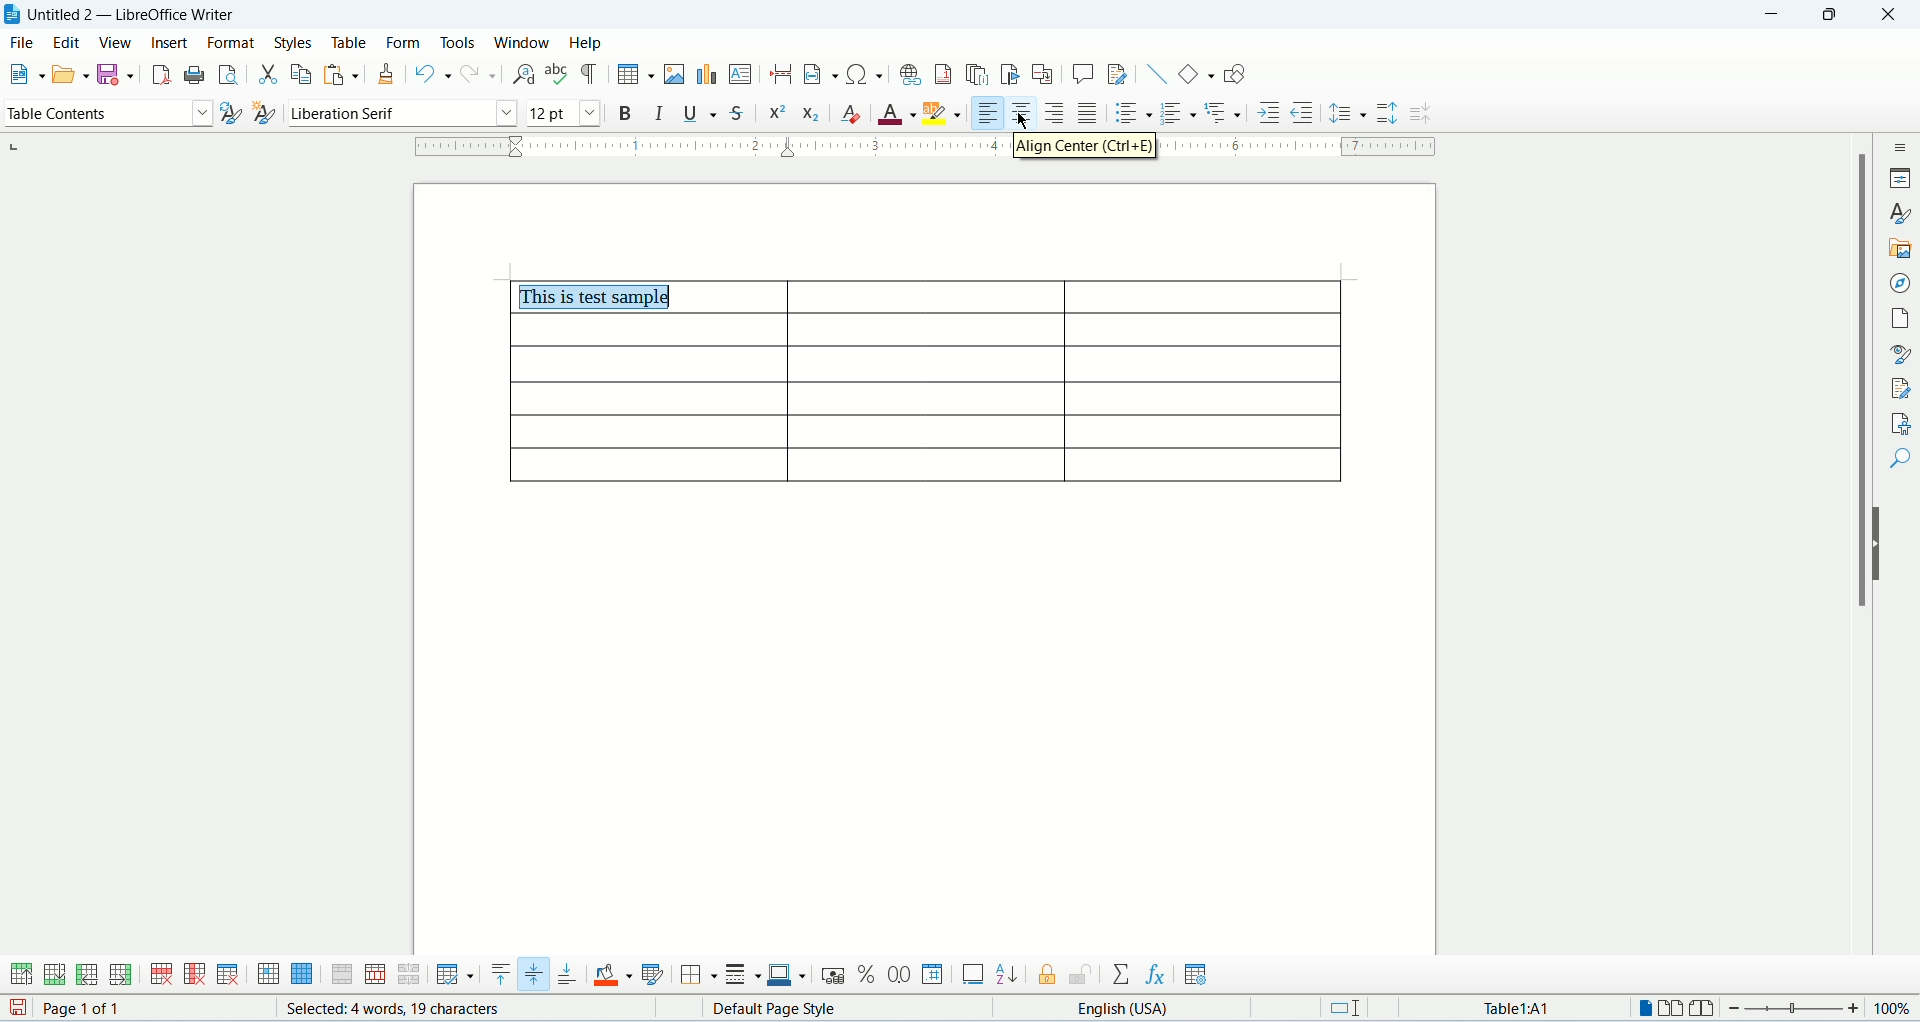 The width and height of the screenshot is (1920, 1022). What do you see at coordinates (819, 73) in the screenshot?
I see `insert field` at bounding box center [819, 73].